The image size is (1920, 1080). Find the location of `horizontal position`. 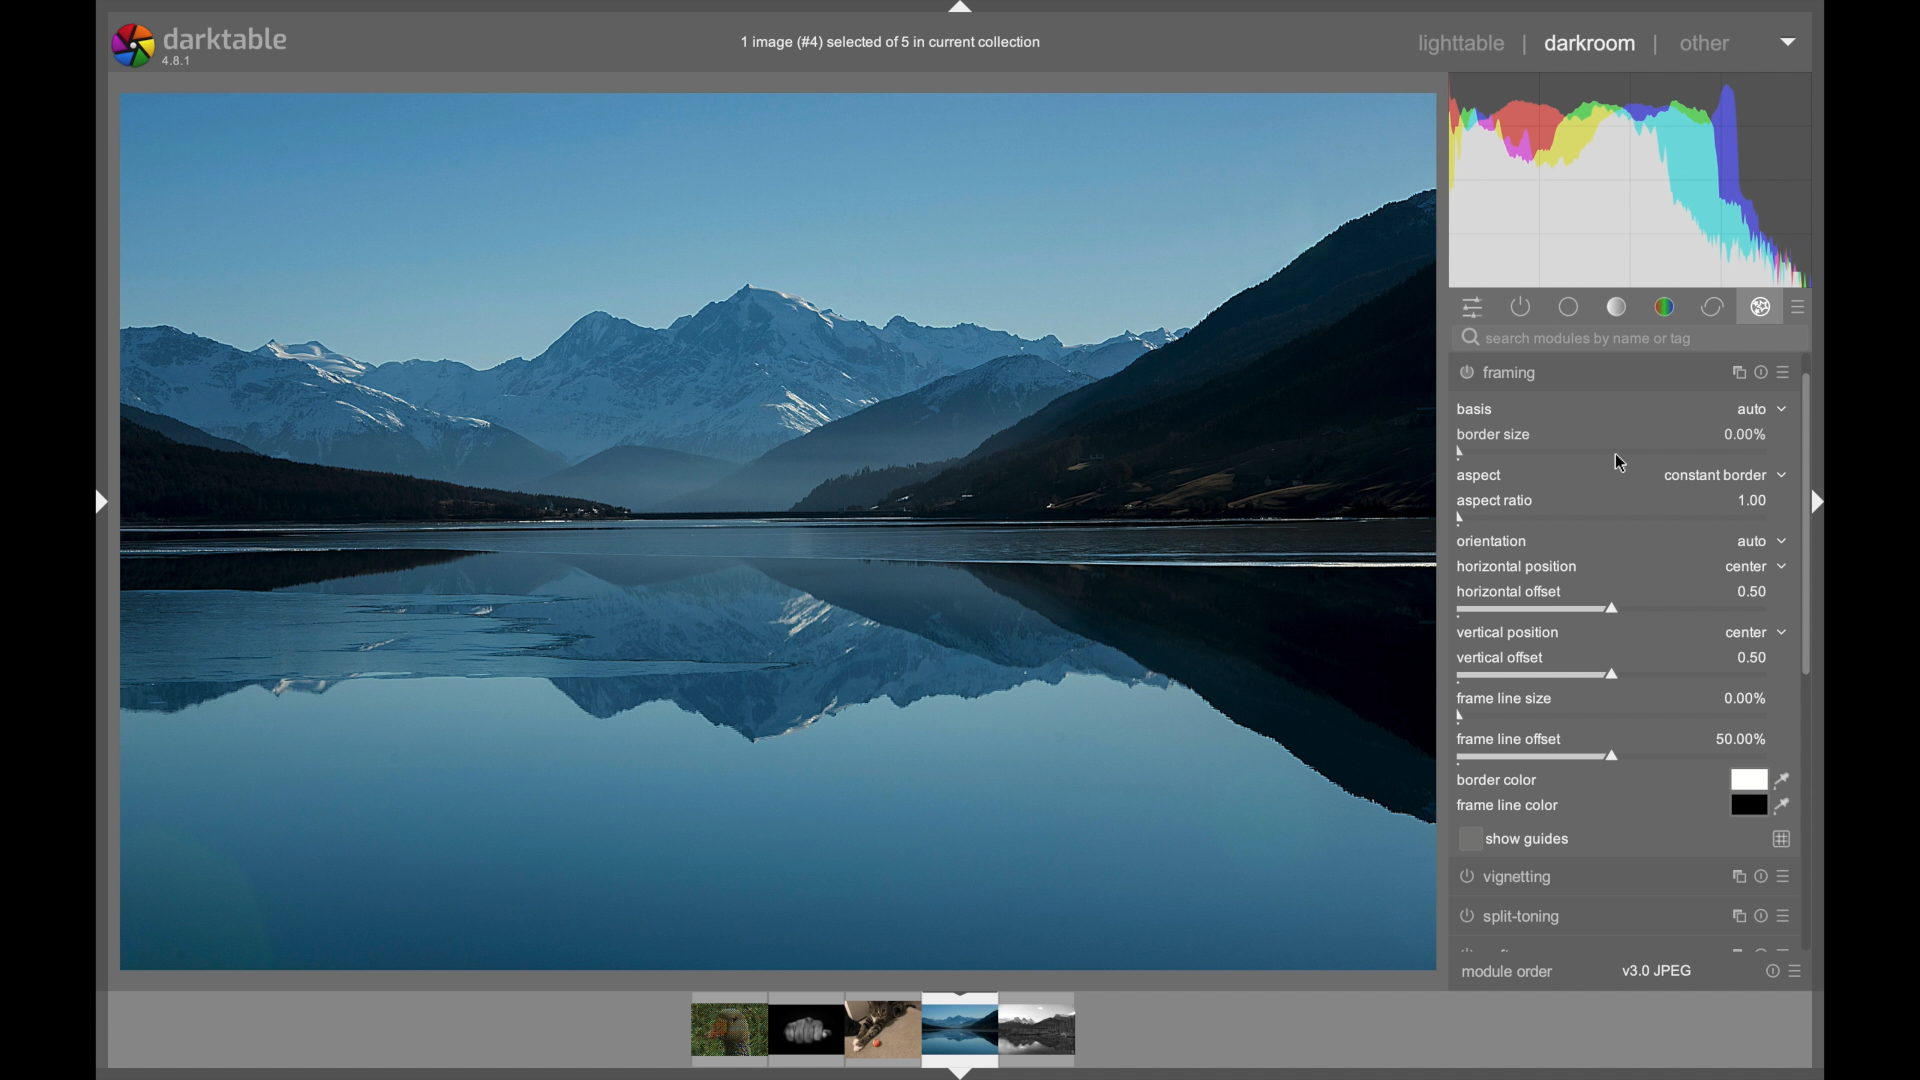

horizontal position is located at coordinates (1517, 568).